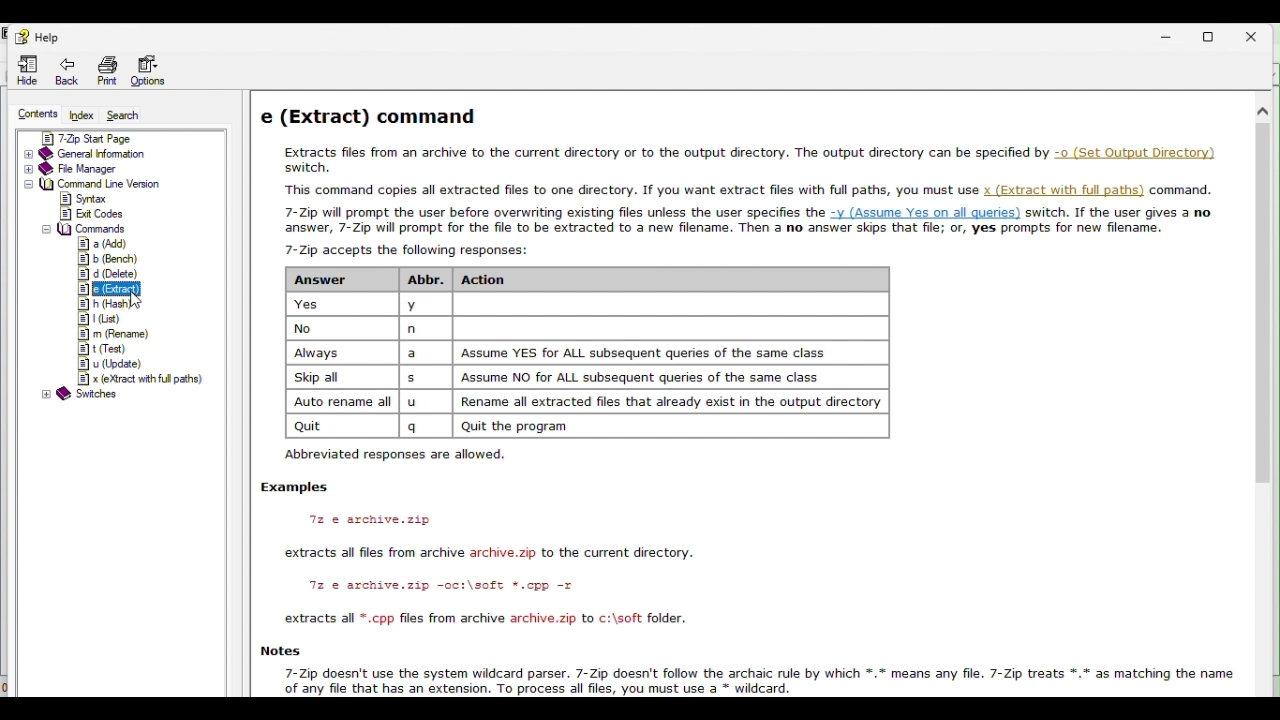  Describe the element at coordinates (1263, 293) in the screenshot. I see `Vertical scroll bar` at that location.